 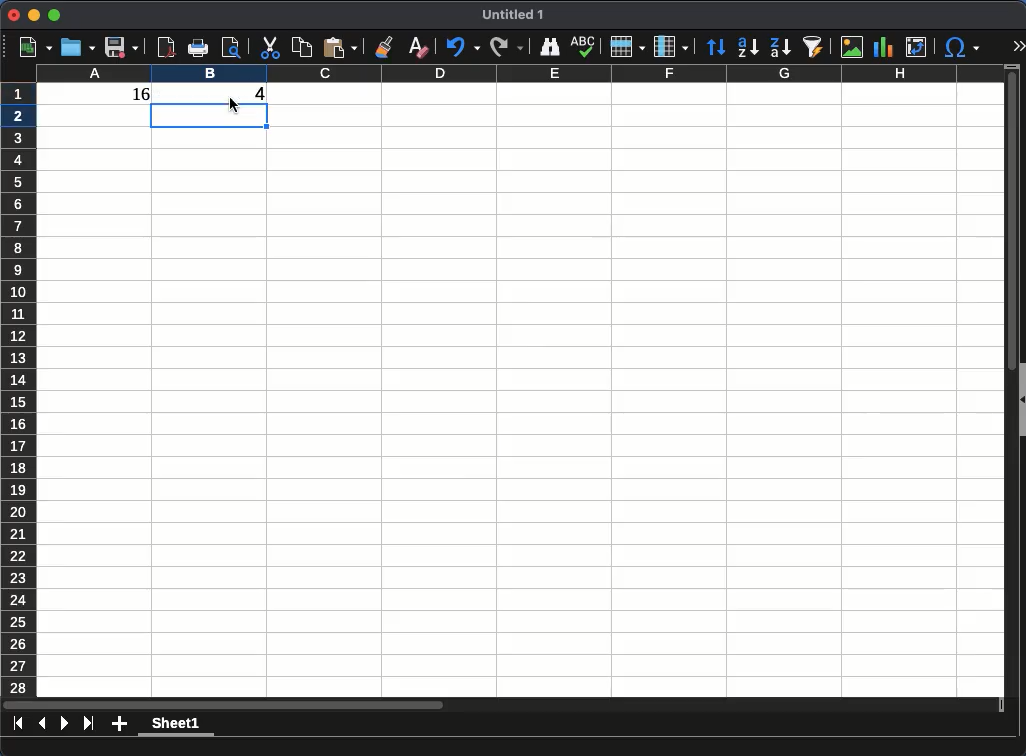 What do you see at coordinates (671, 46) in the screenshot?
I see `column ` at bounding box center [671, 46].